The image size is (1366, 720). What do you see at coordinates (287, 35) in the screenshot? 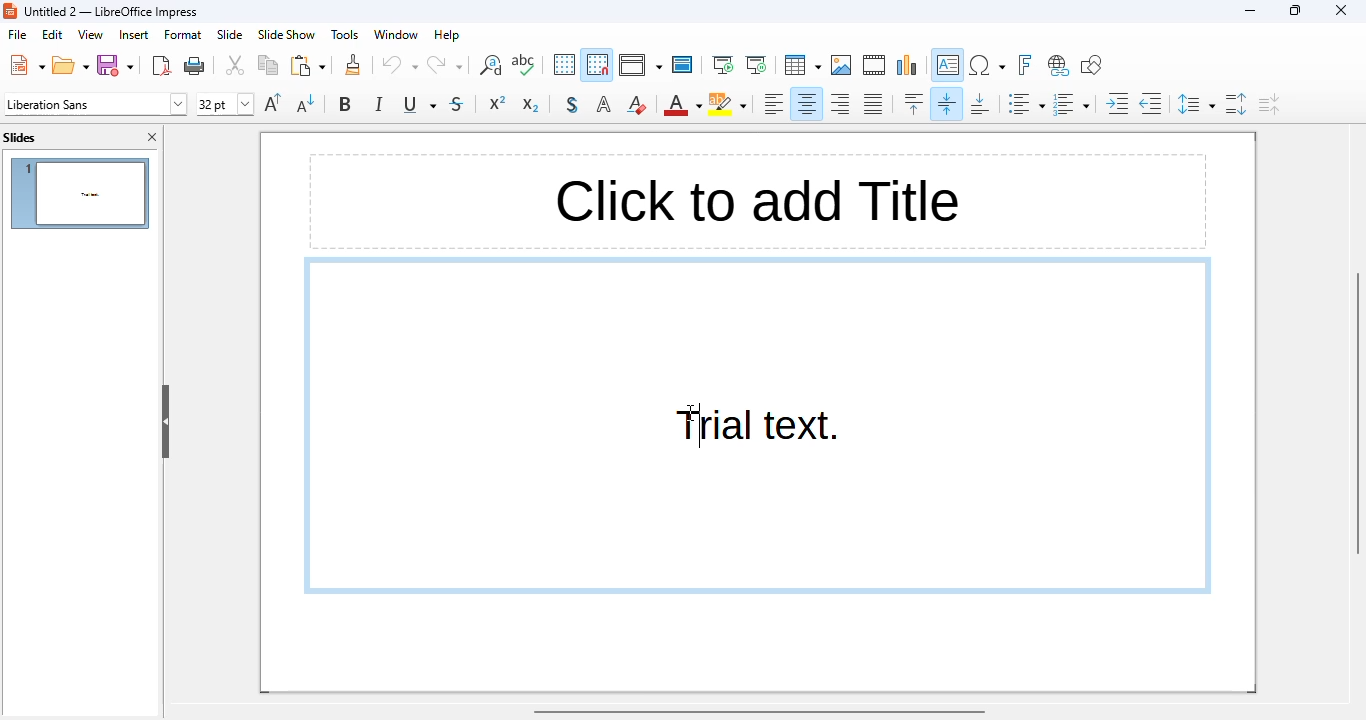
I see `slideshow` at bounding box center [287, 35].